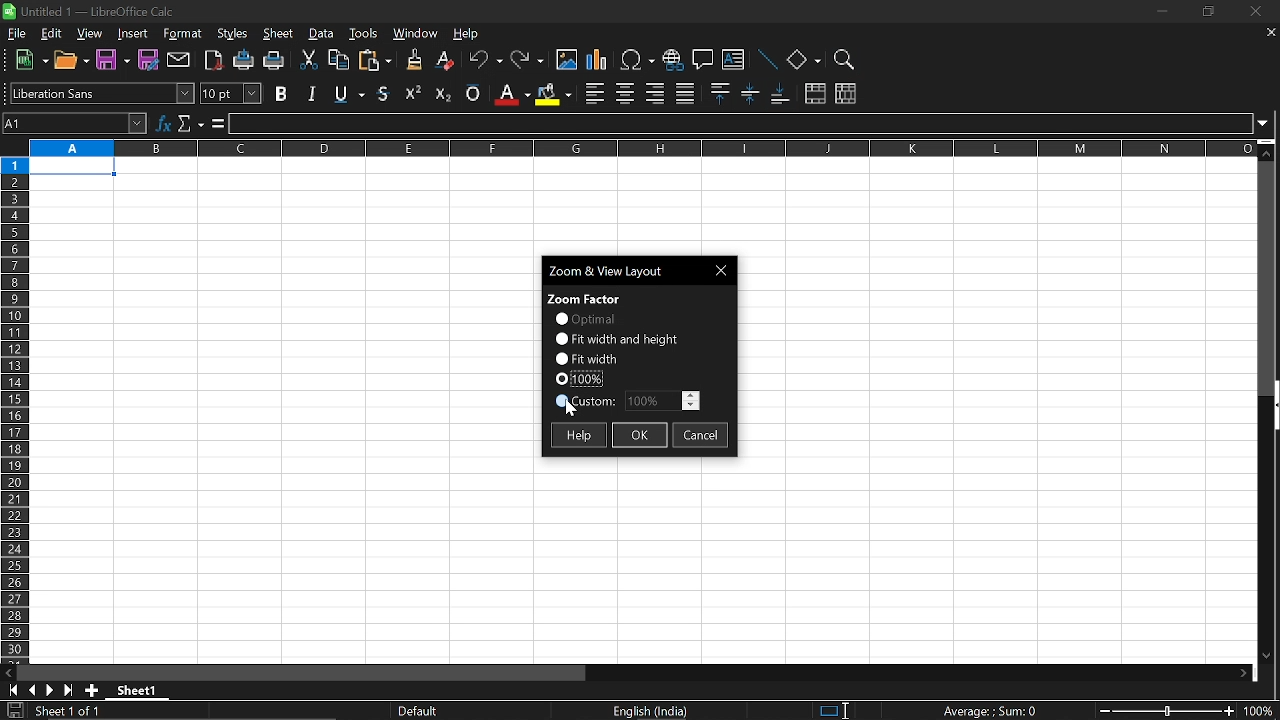 The height and width of the screenshot is (720, 1280). I want to click on print, so click(274, 62).